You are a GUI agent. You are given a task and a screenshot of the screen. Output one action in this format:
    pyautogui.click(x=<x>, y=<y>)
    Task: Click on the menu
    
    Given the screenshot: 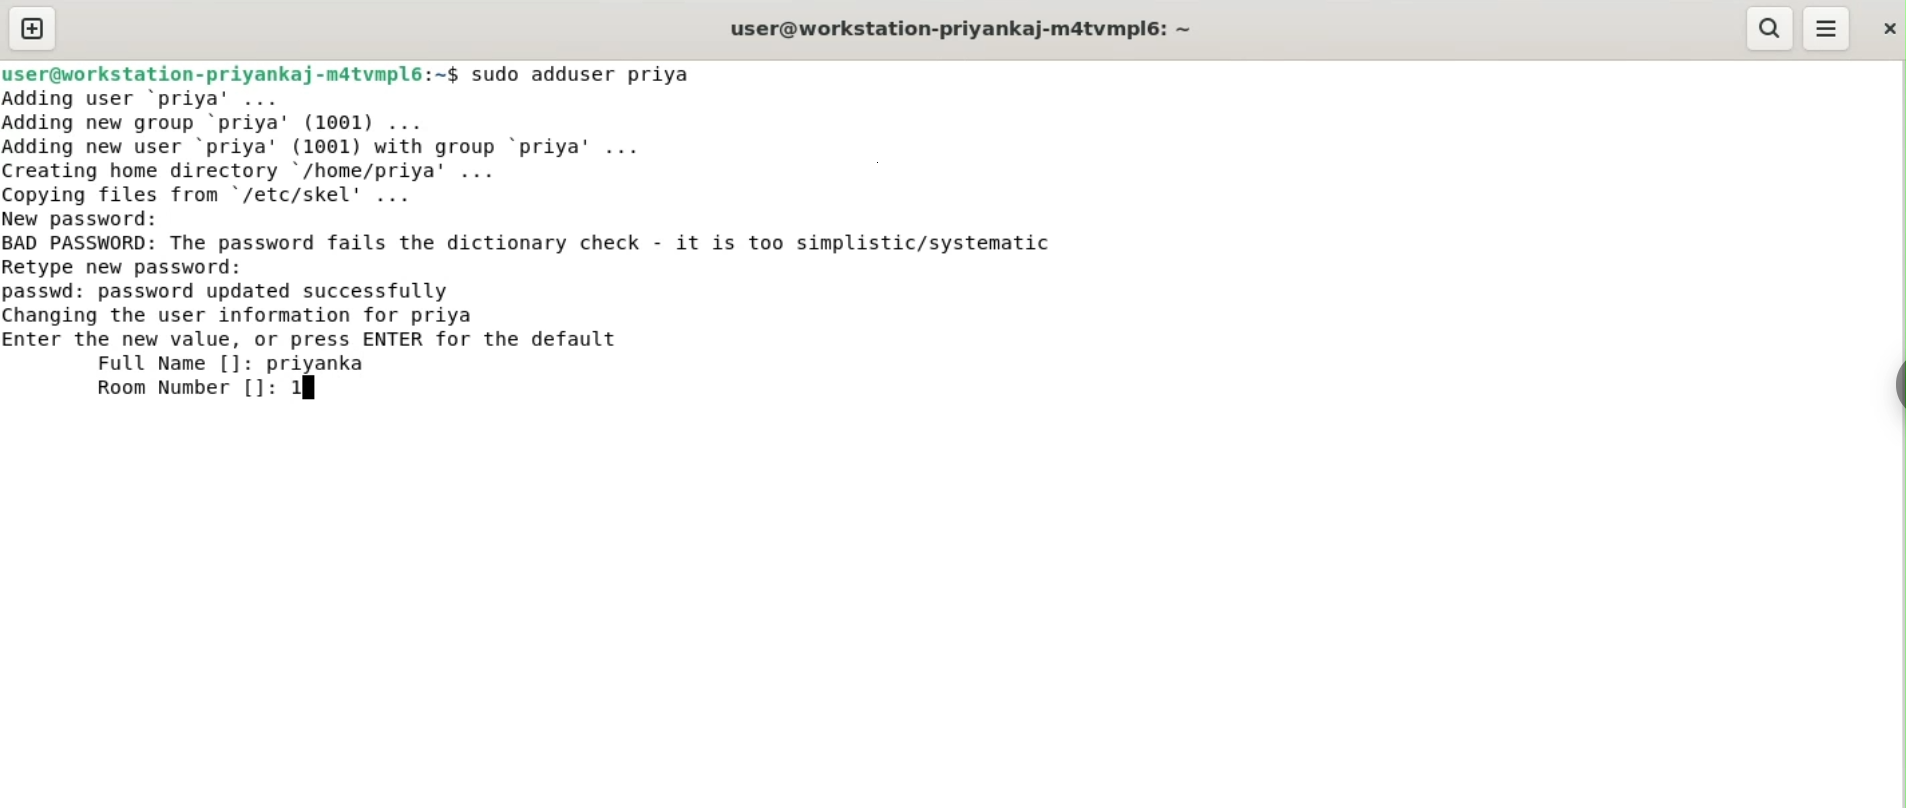 What is the action you would take?
    pyautogui.click(x=1827, y=29)
    